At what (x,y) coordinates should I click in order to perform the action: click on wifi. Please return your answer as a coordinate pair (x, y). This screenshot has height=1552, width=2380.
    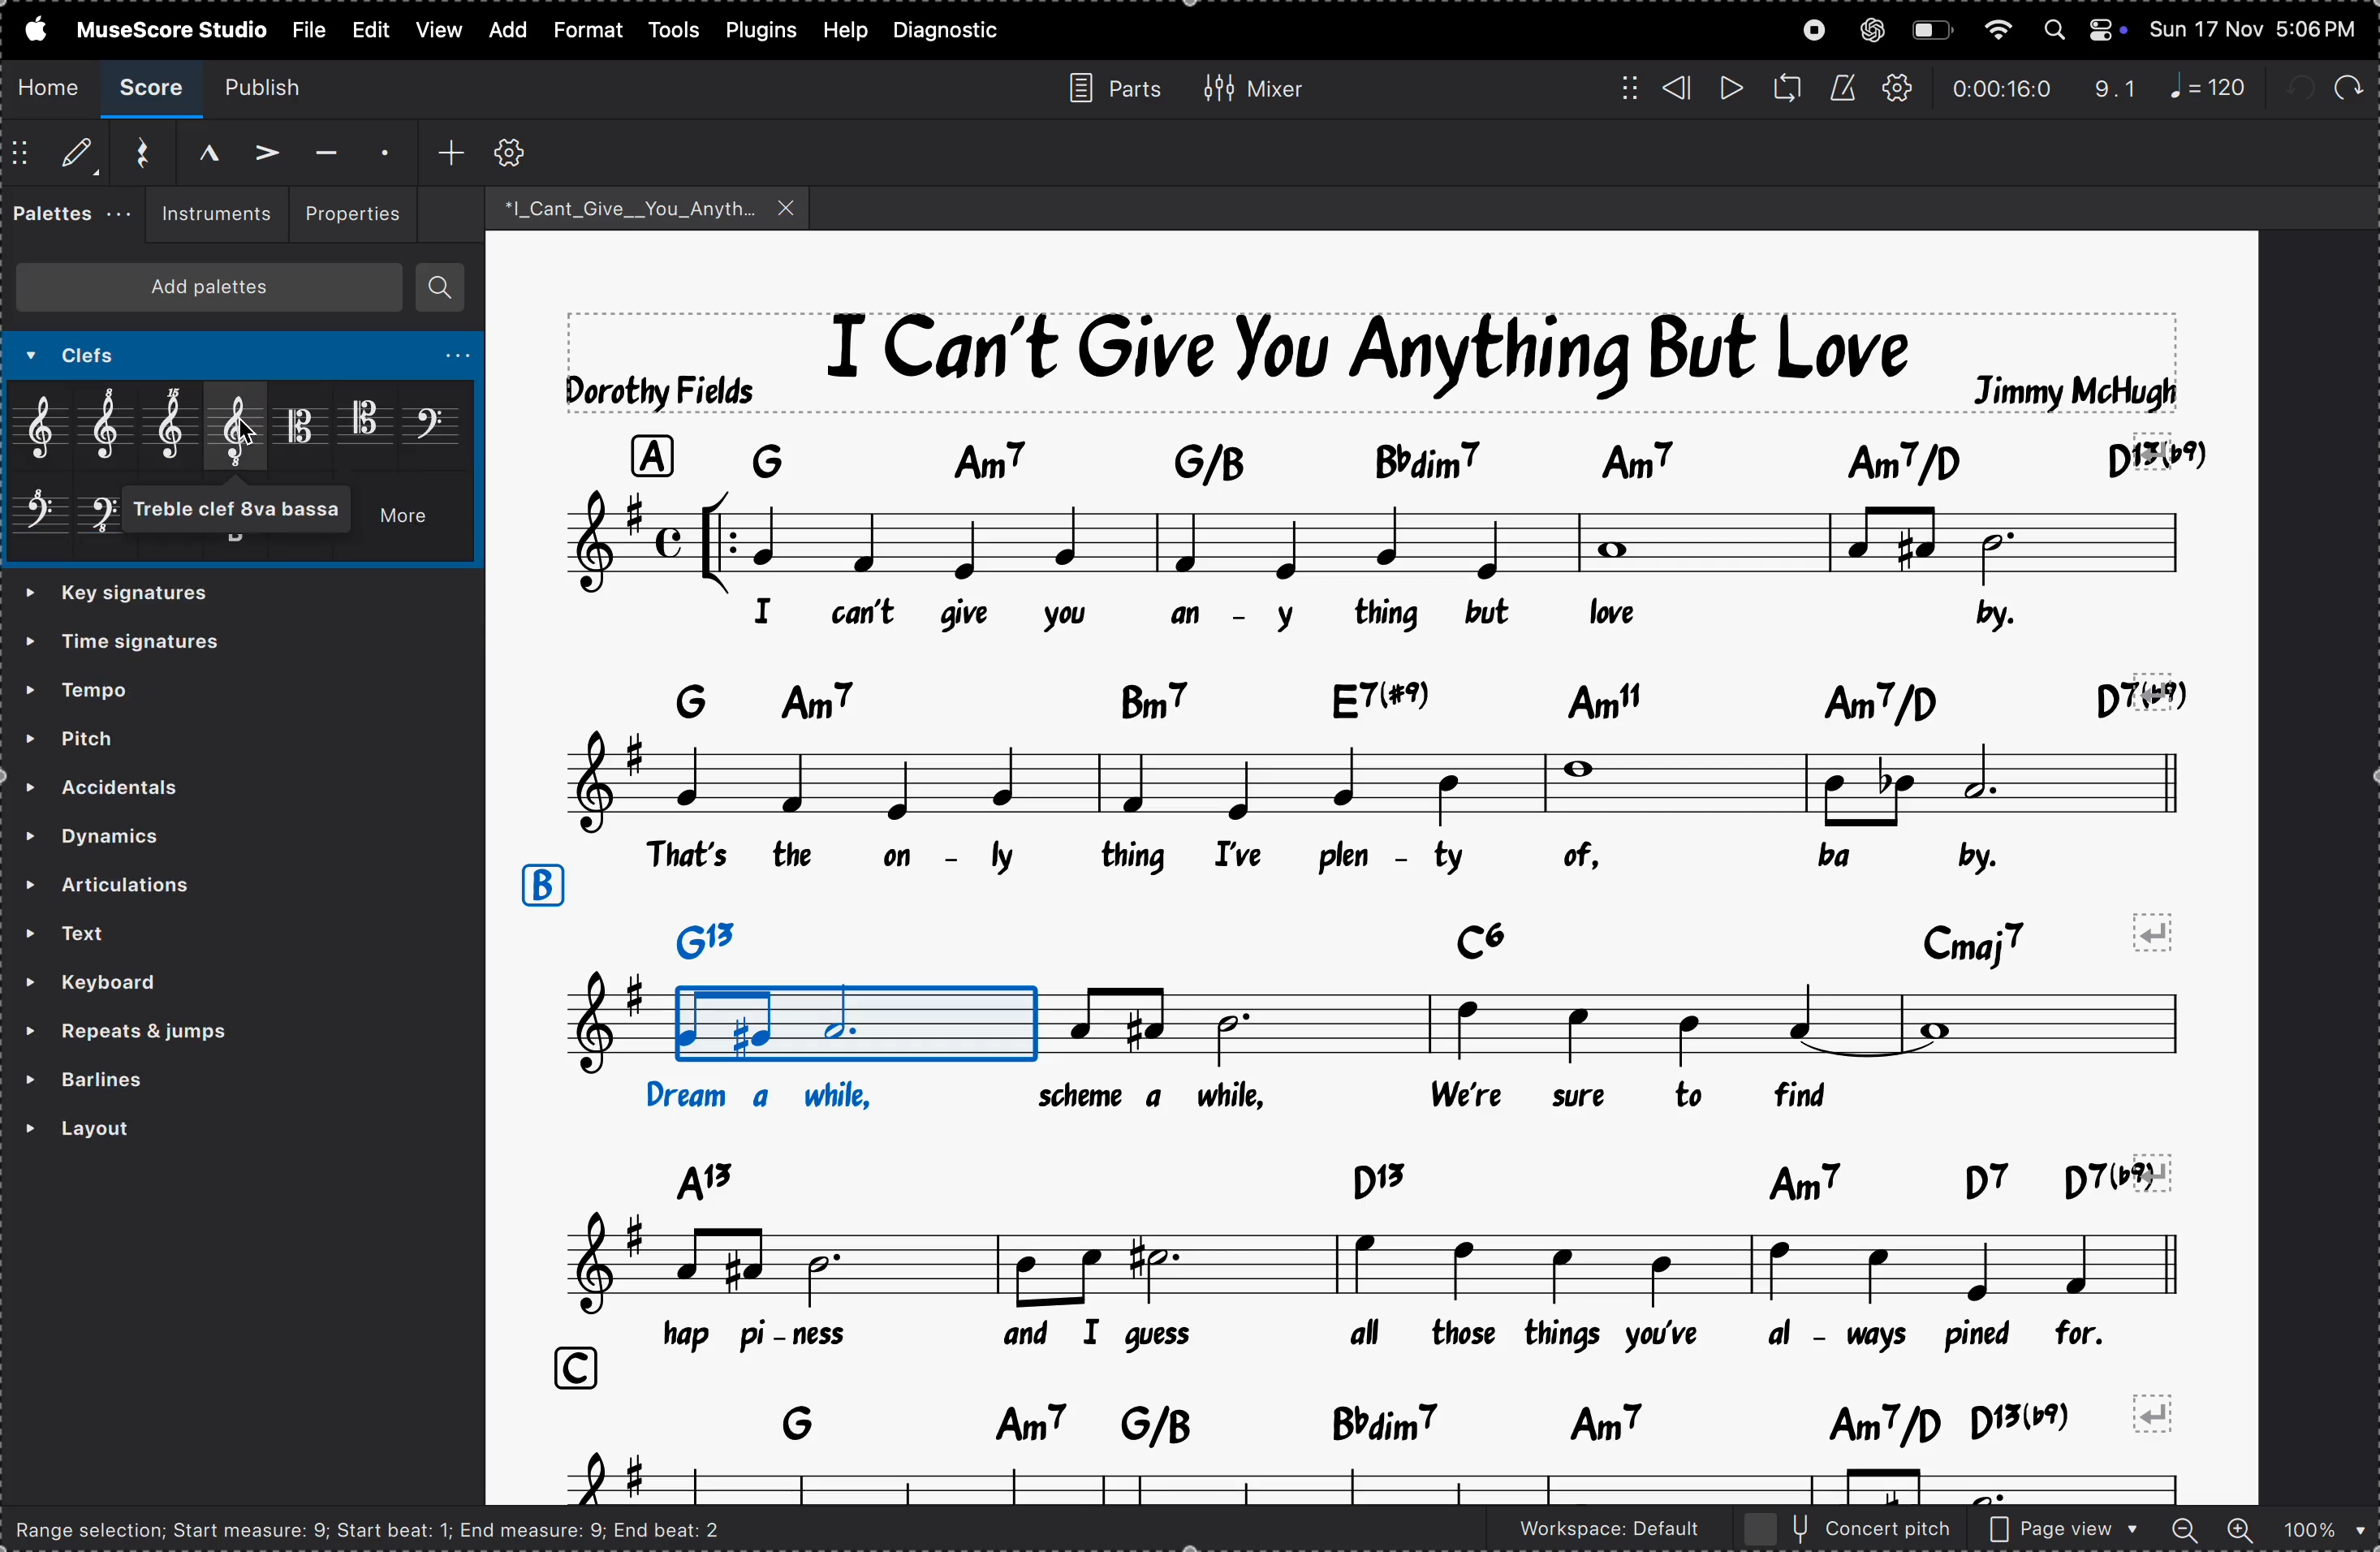
    Looking at the image, I should click on (1995, 31).